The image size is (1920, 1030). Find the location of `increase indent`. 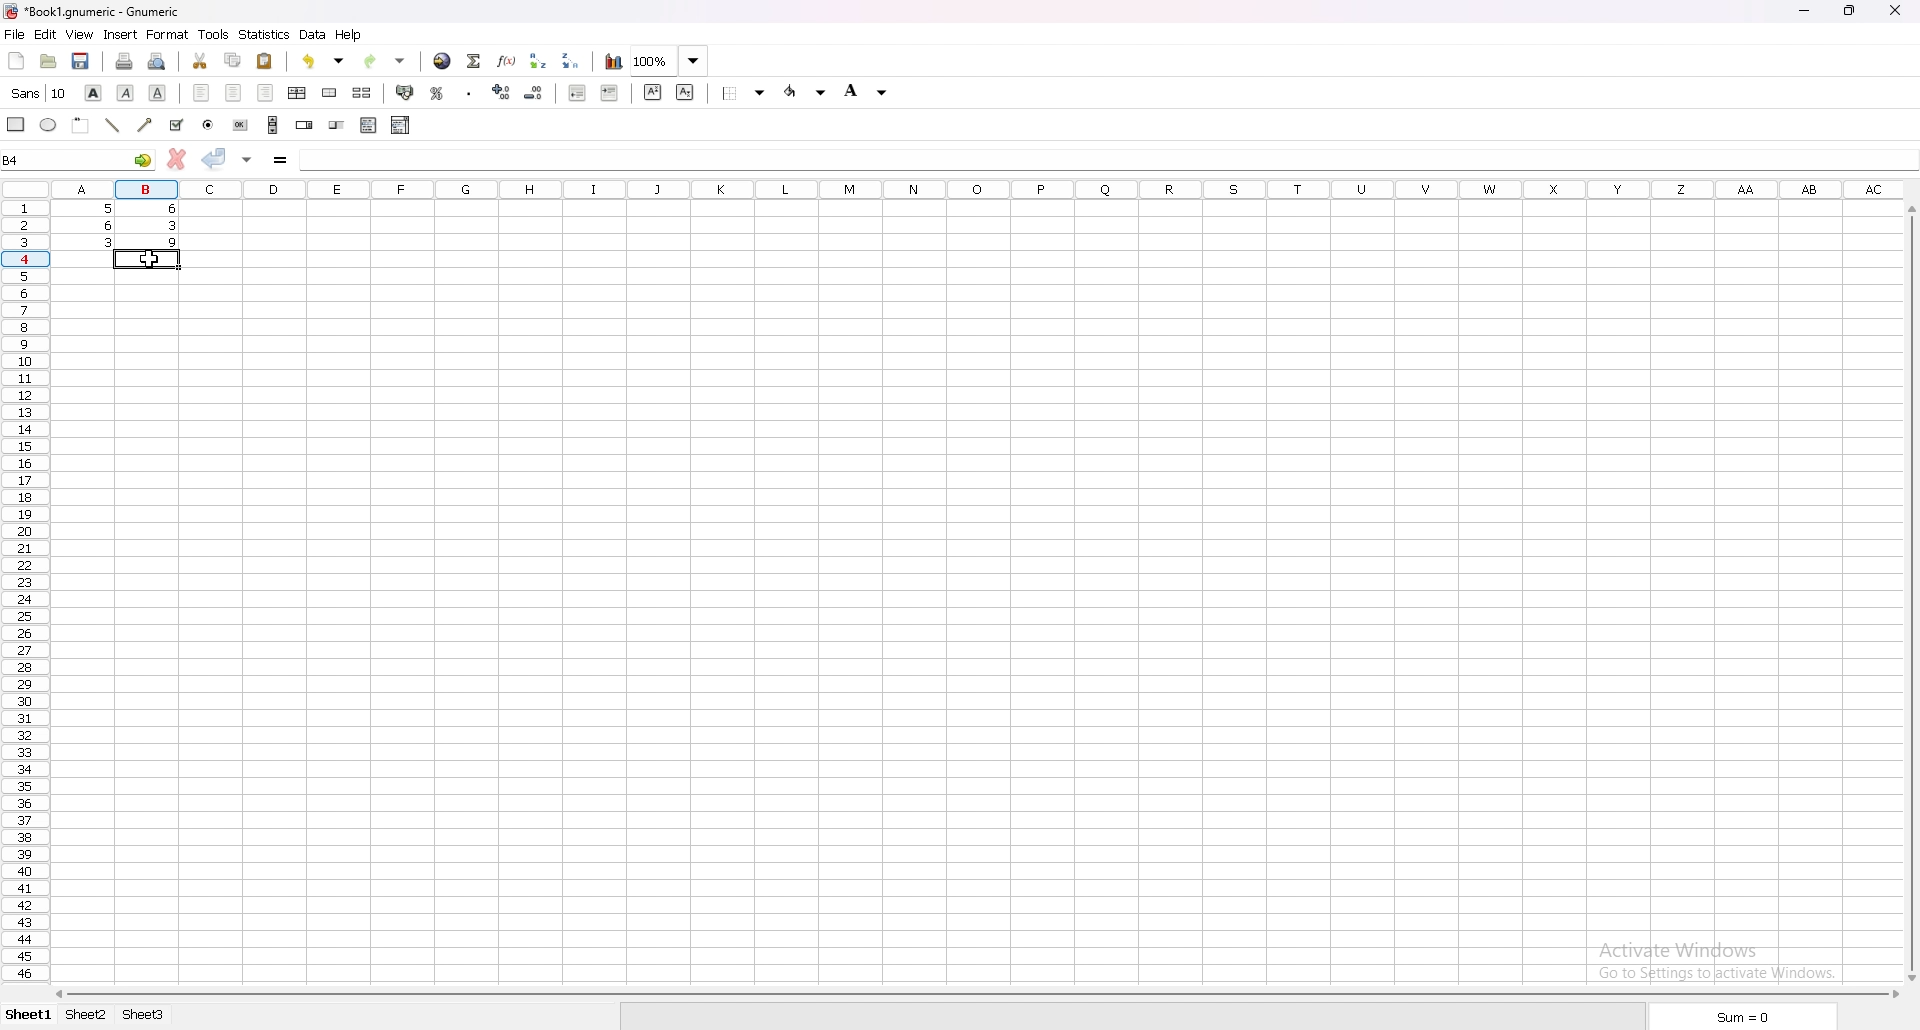

increase indent is located at coordinates (610, 93).